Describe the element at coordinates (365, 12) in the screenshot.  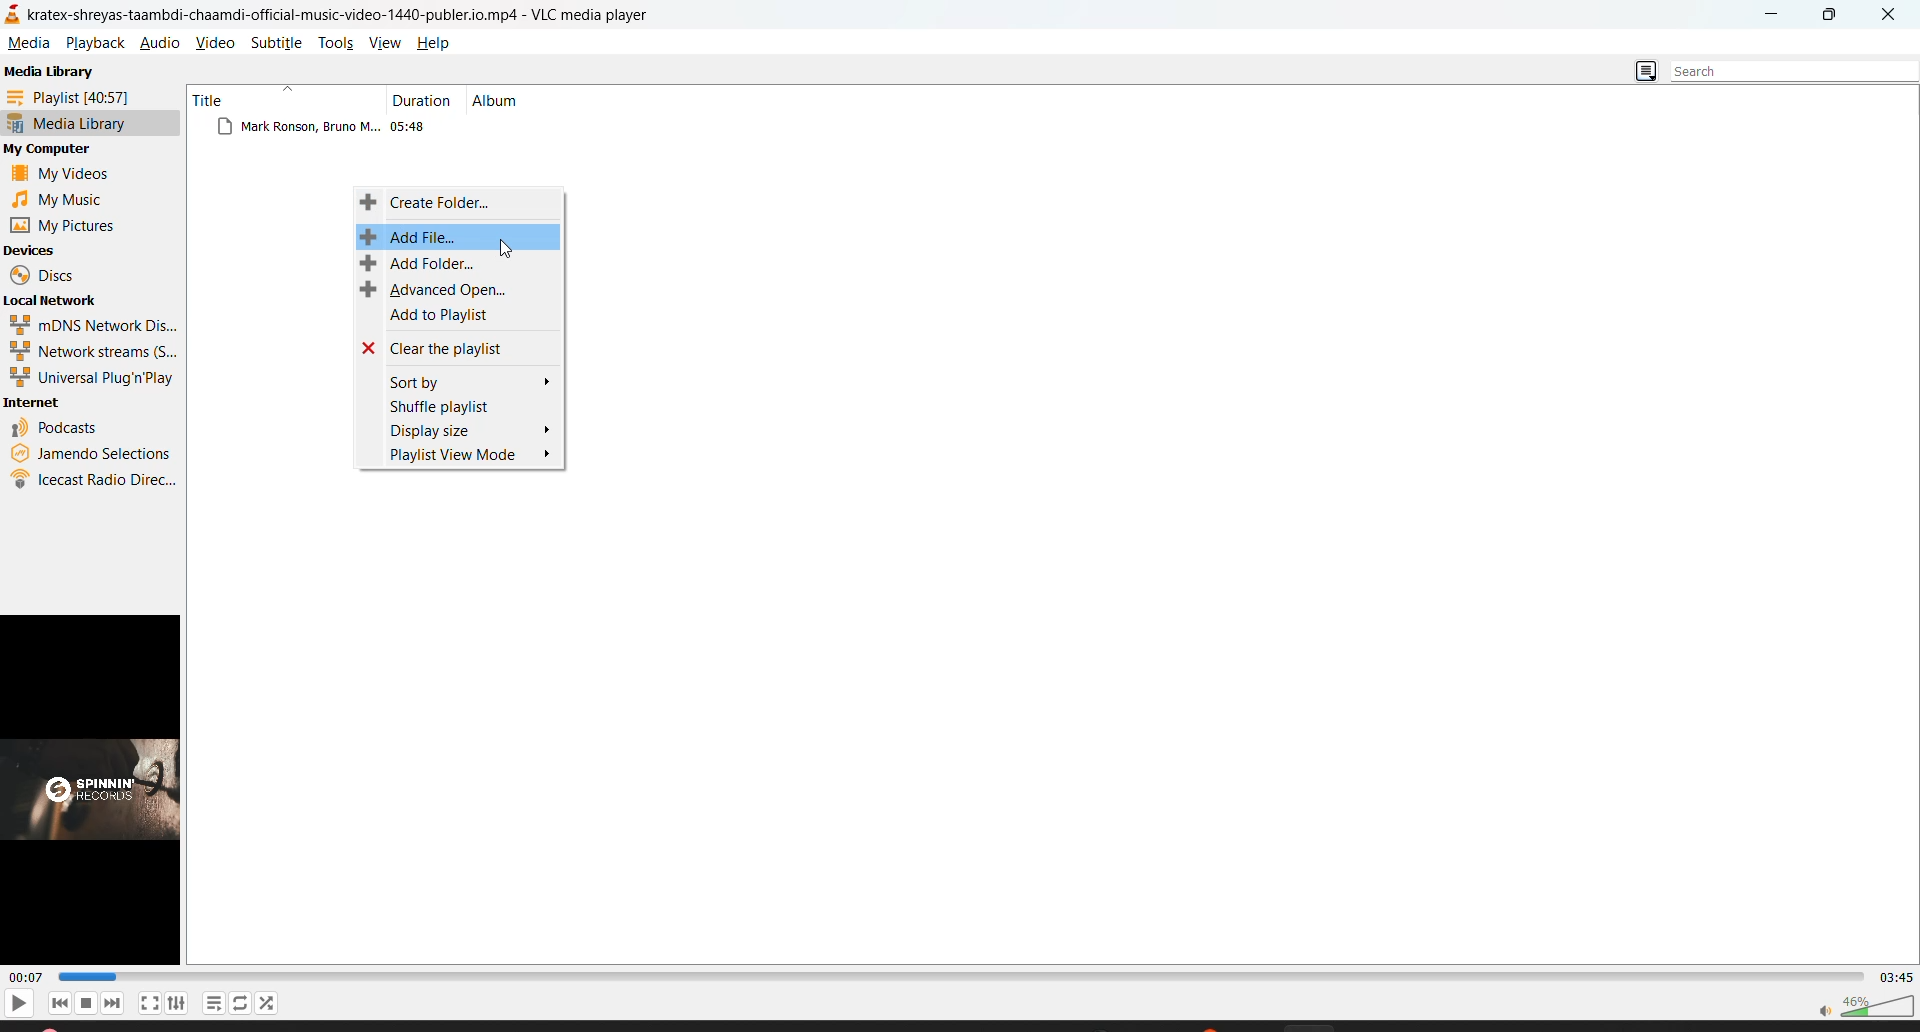
I see `kratex-shreyas-taambdi-chaamdi-official-music-video-1440-publer.io.mp4 - VLC media player` at that location.